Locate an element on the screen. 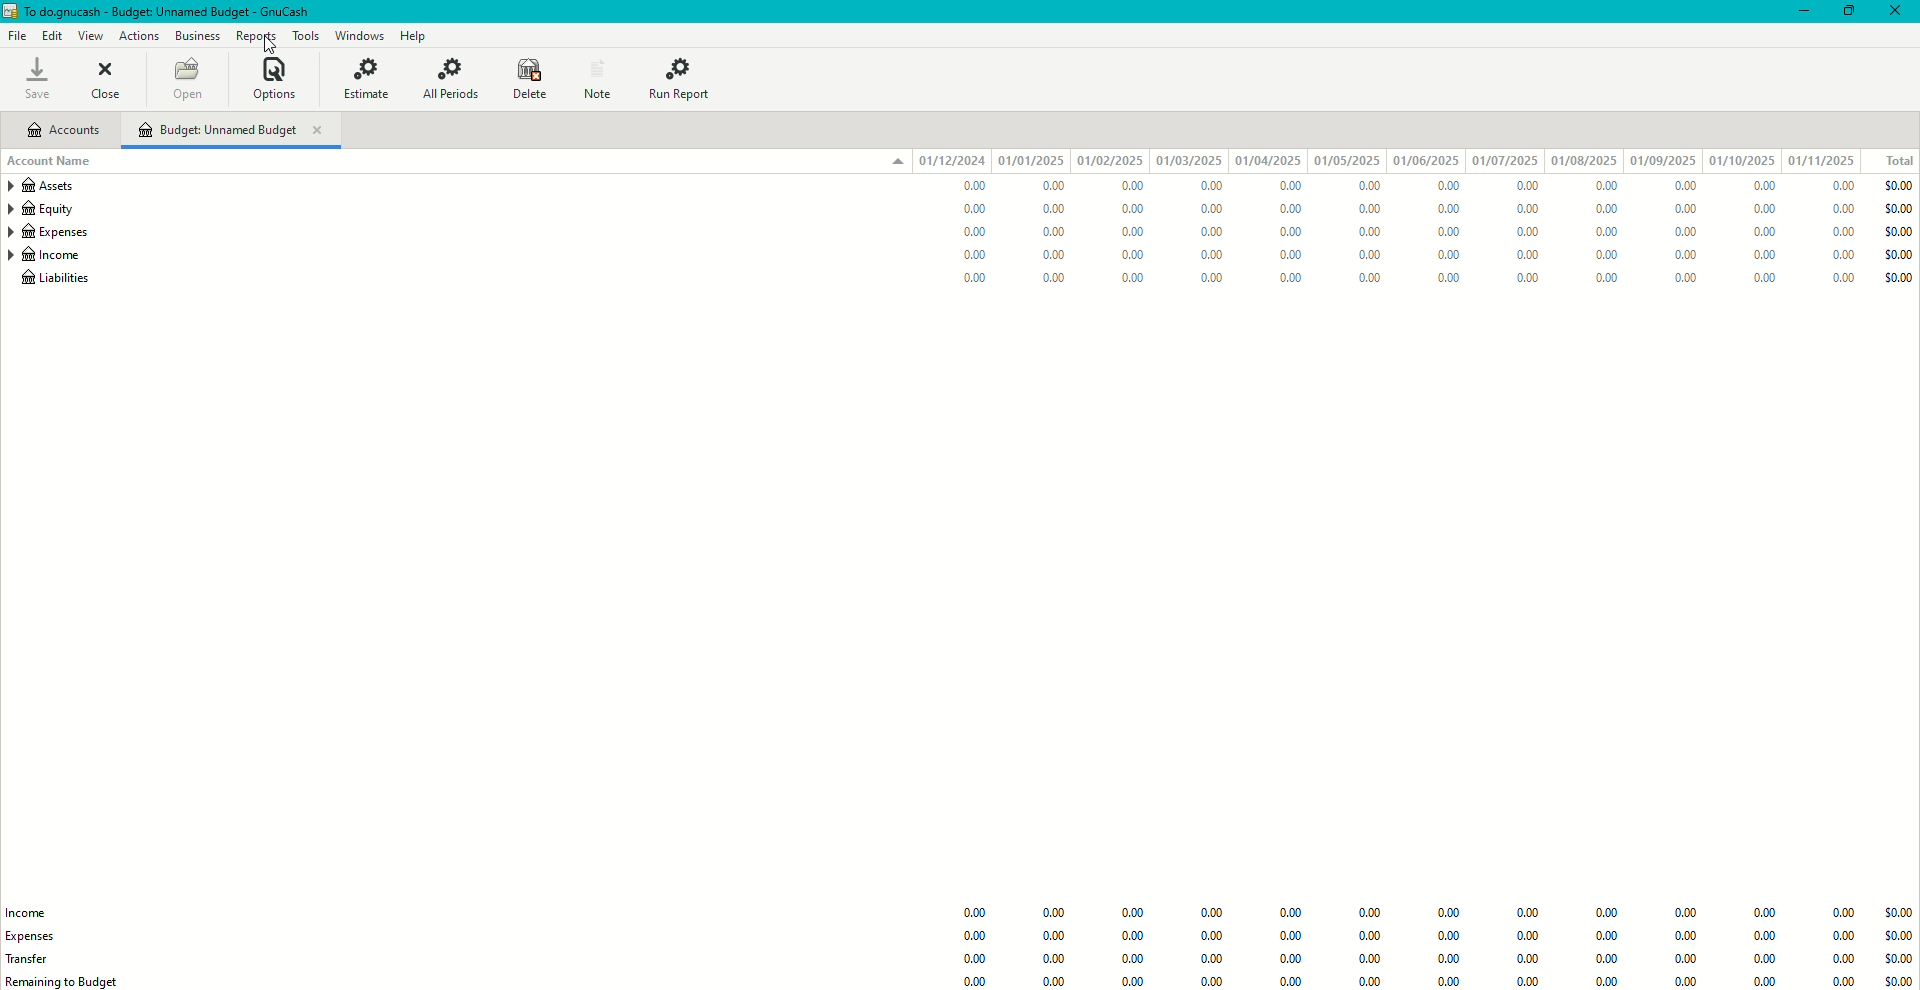 Image resolution: width=1920 pixels, height=990 pixels. 01/04/2025 is located at coordinates (1267, 160).